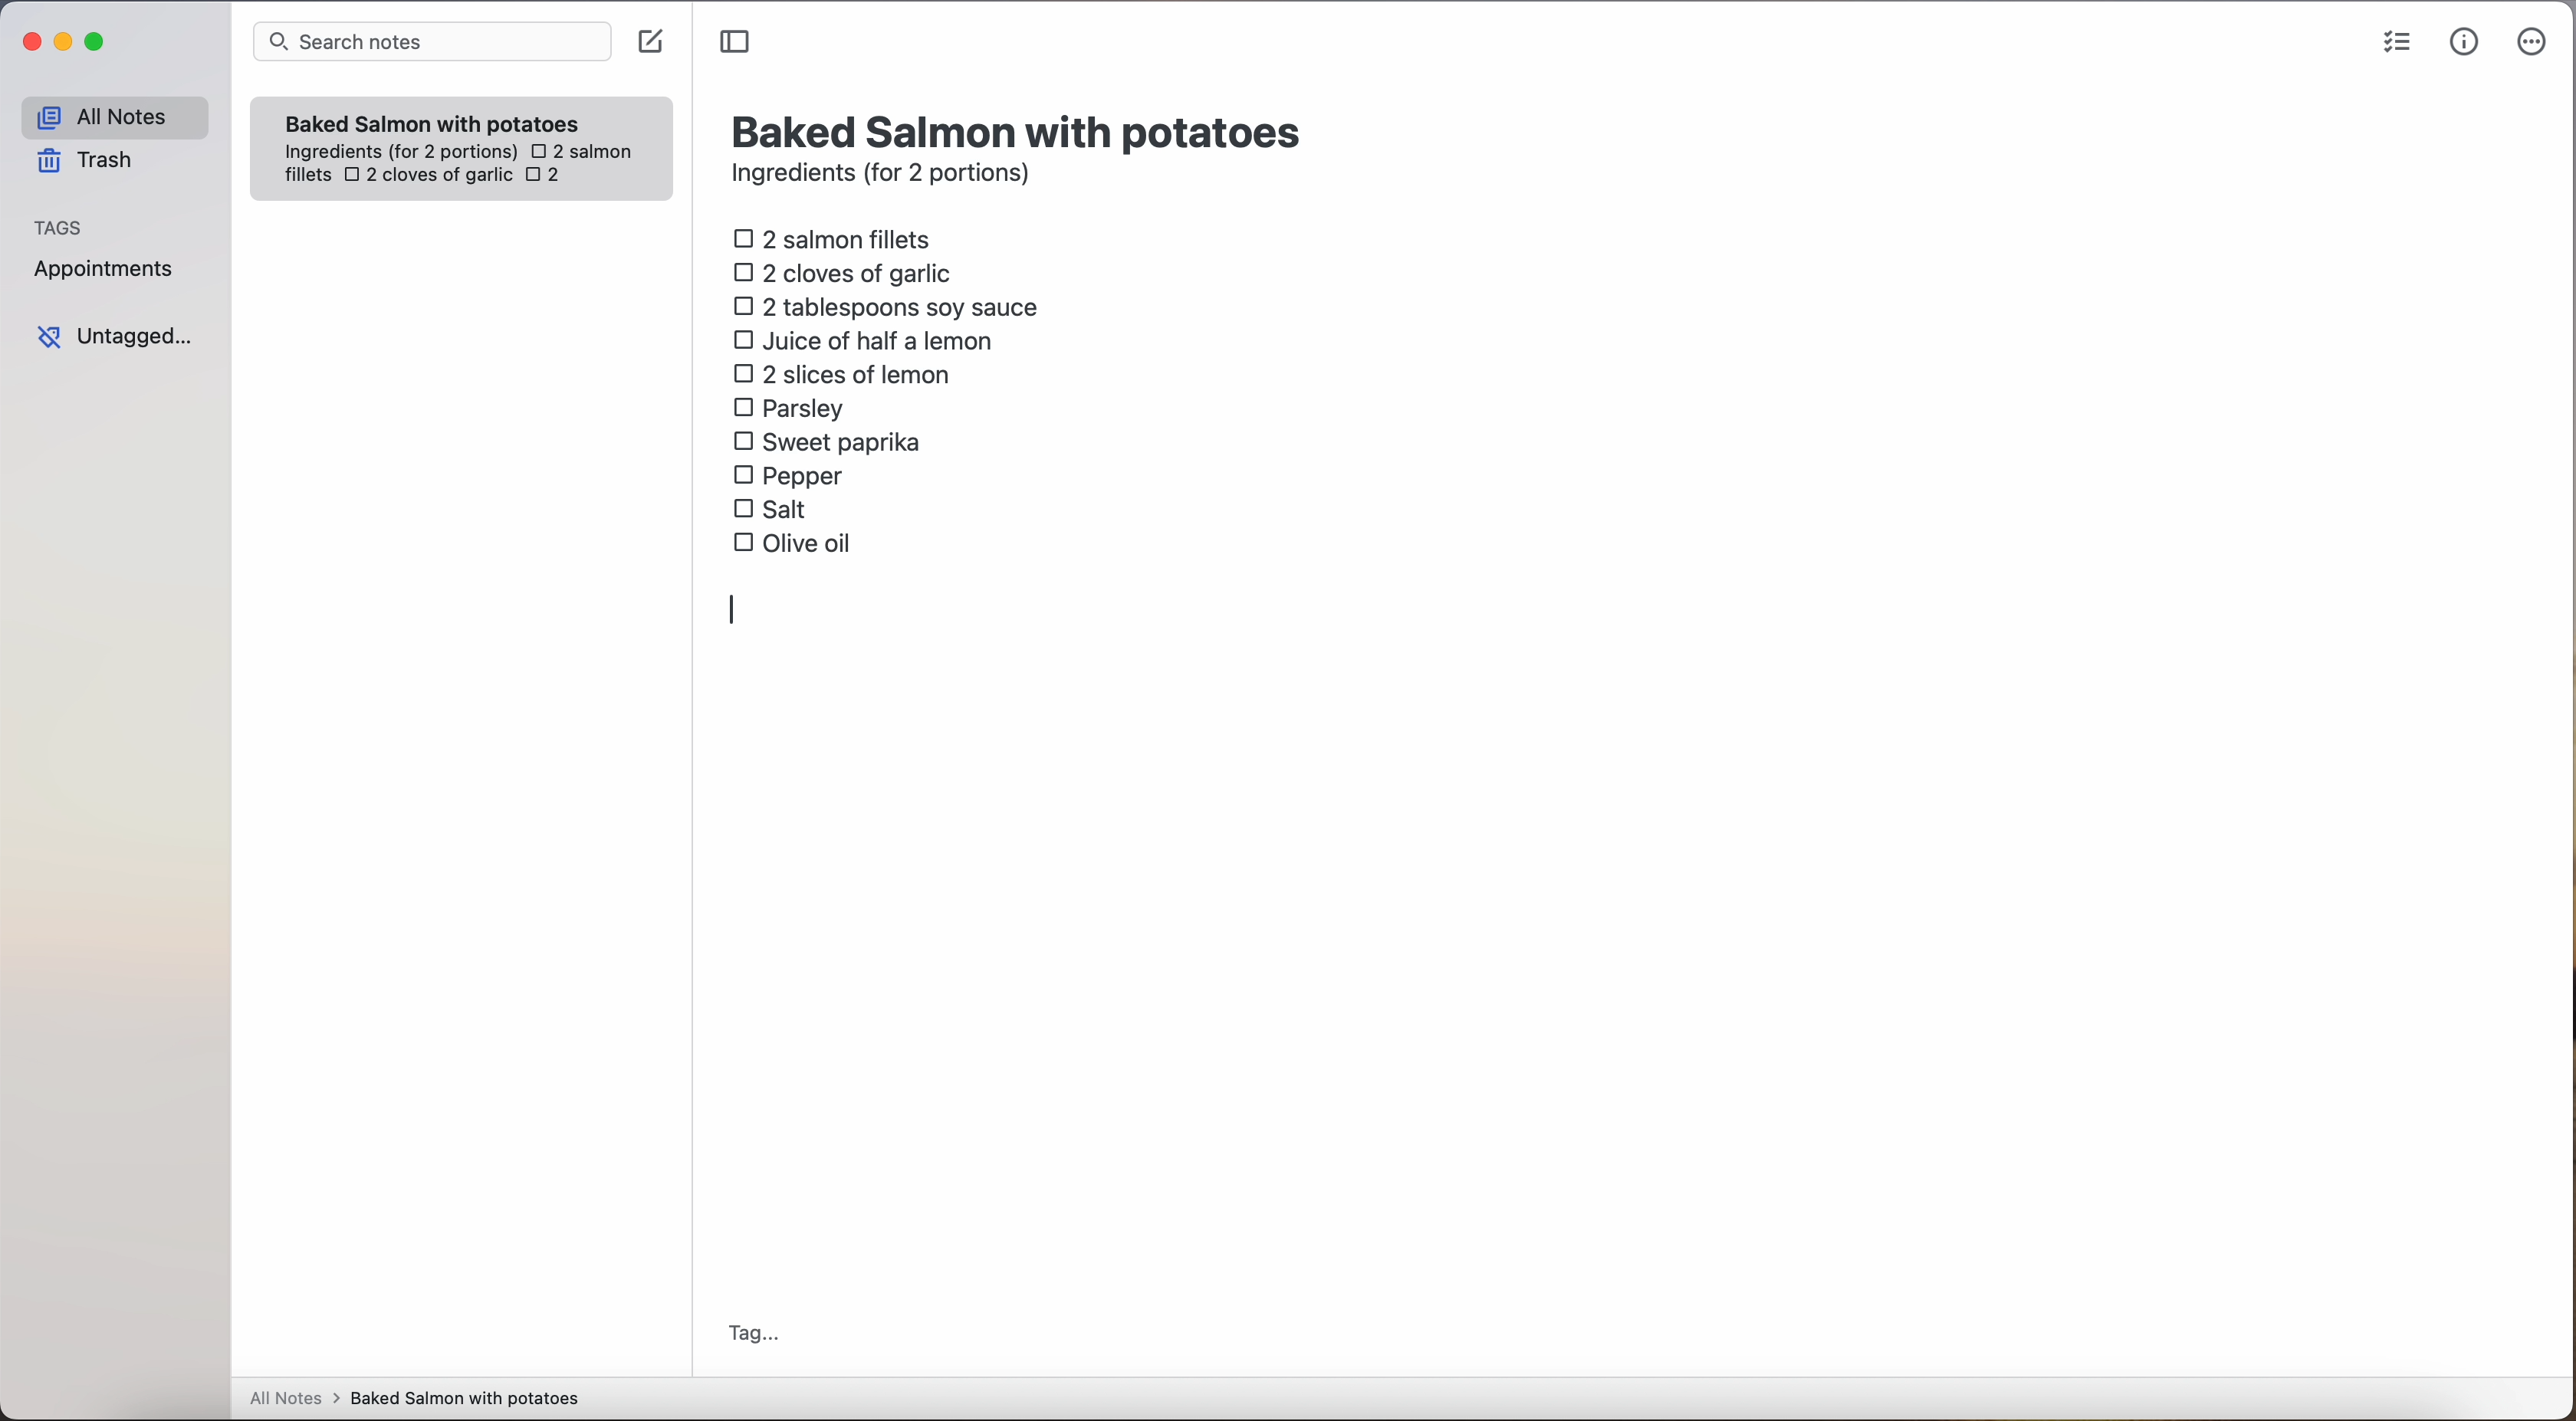  Describe the element at coordinates (106, 265) in the screenshot. I see `appointments tag` at that location.